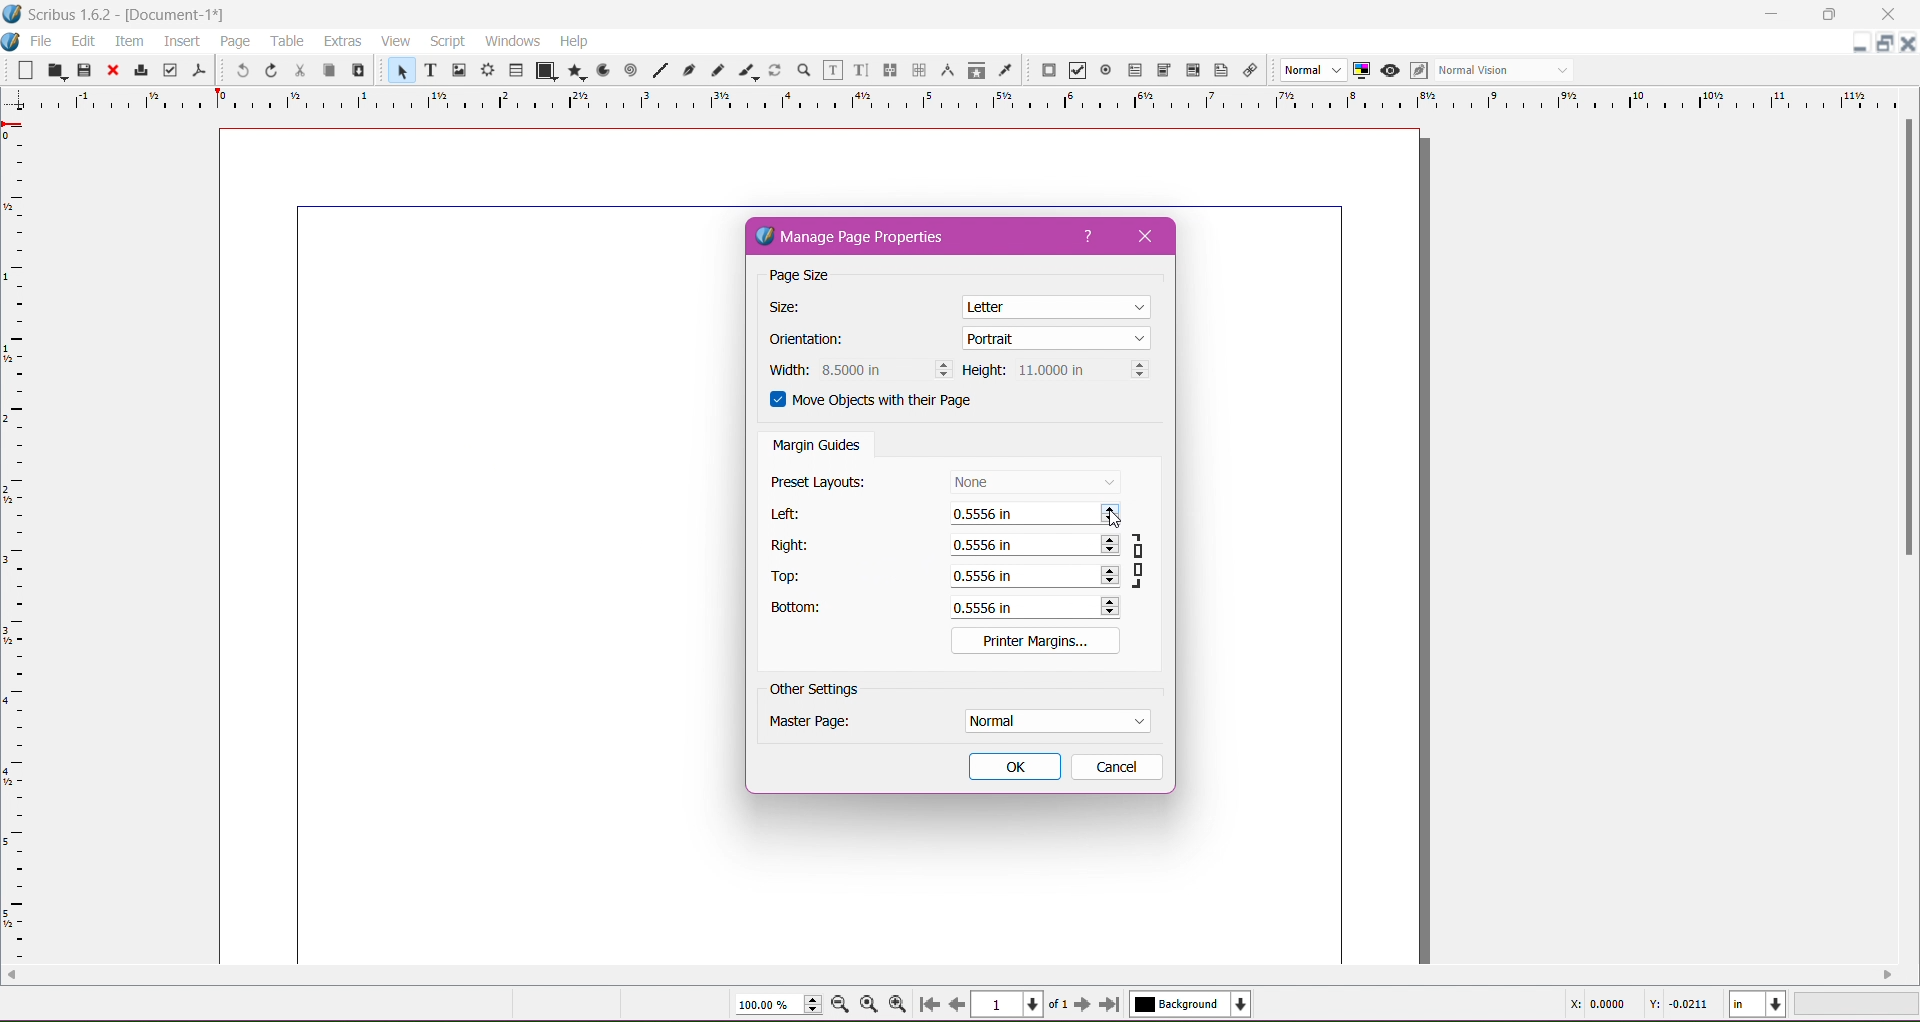  Describe the element at coordinates (447, 41) in the screenshot. I see `Script` at that location.